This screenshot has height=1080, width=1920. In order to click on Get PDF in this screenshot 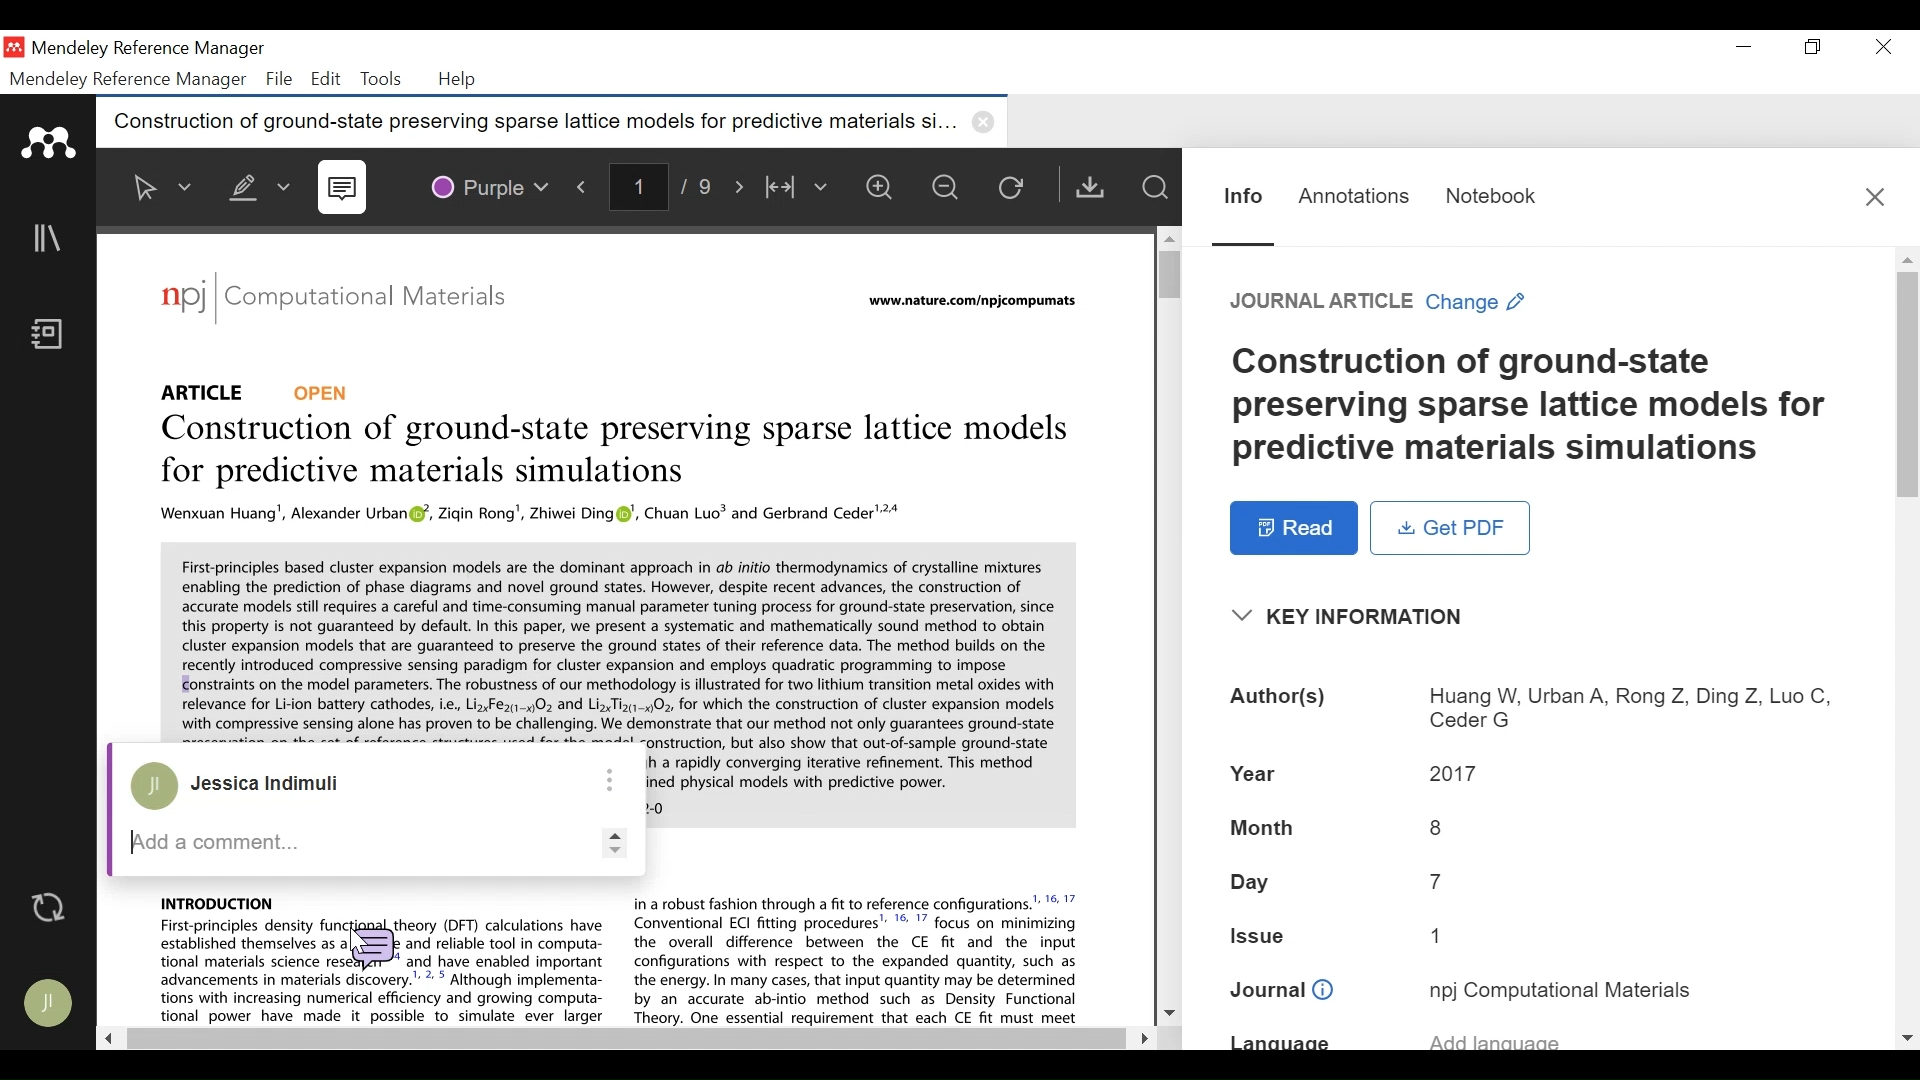, I will do `click(1451, 528)`.